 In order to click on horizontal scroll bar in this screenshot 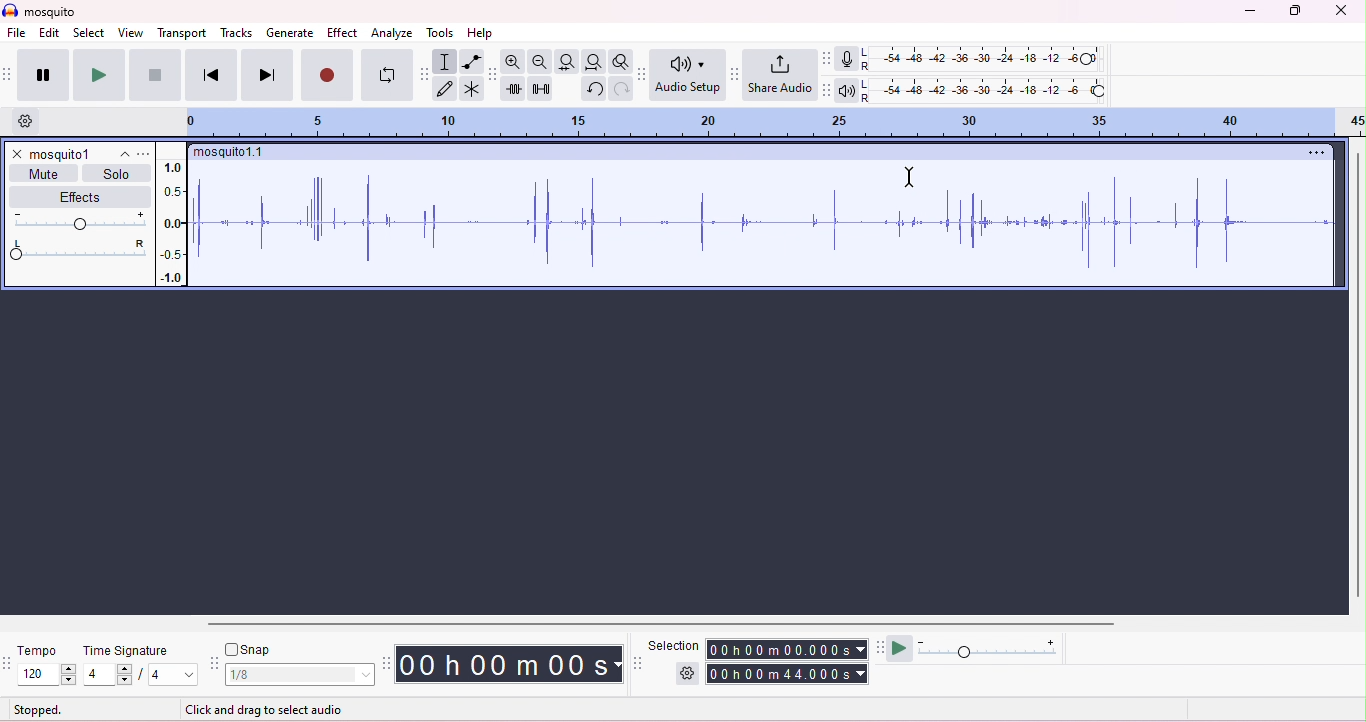, I will do `click(661, 624)`.